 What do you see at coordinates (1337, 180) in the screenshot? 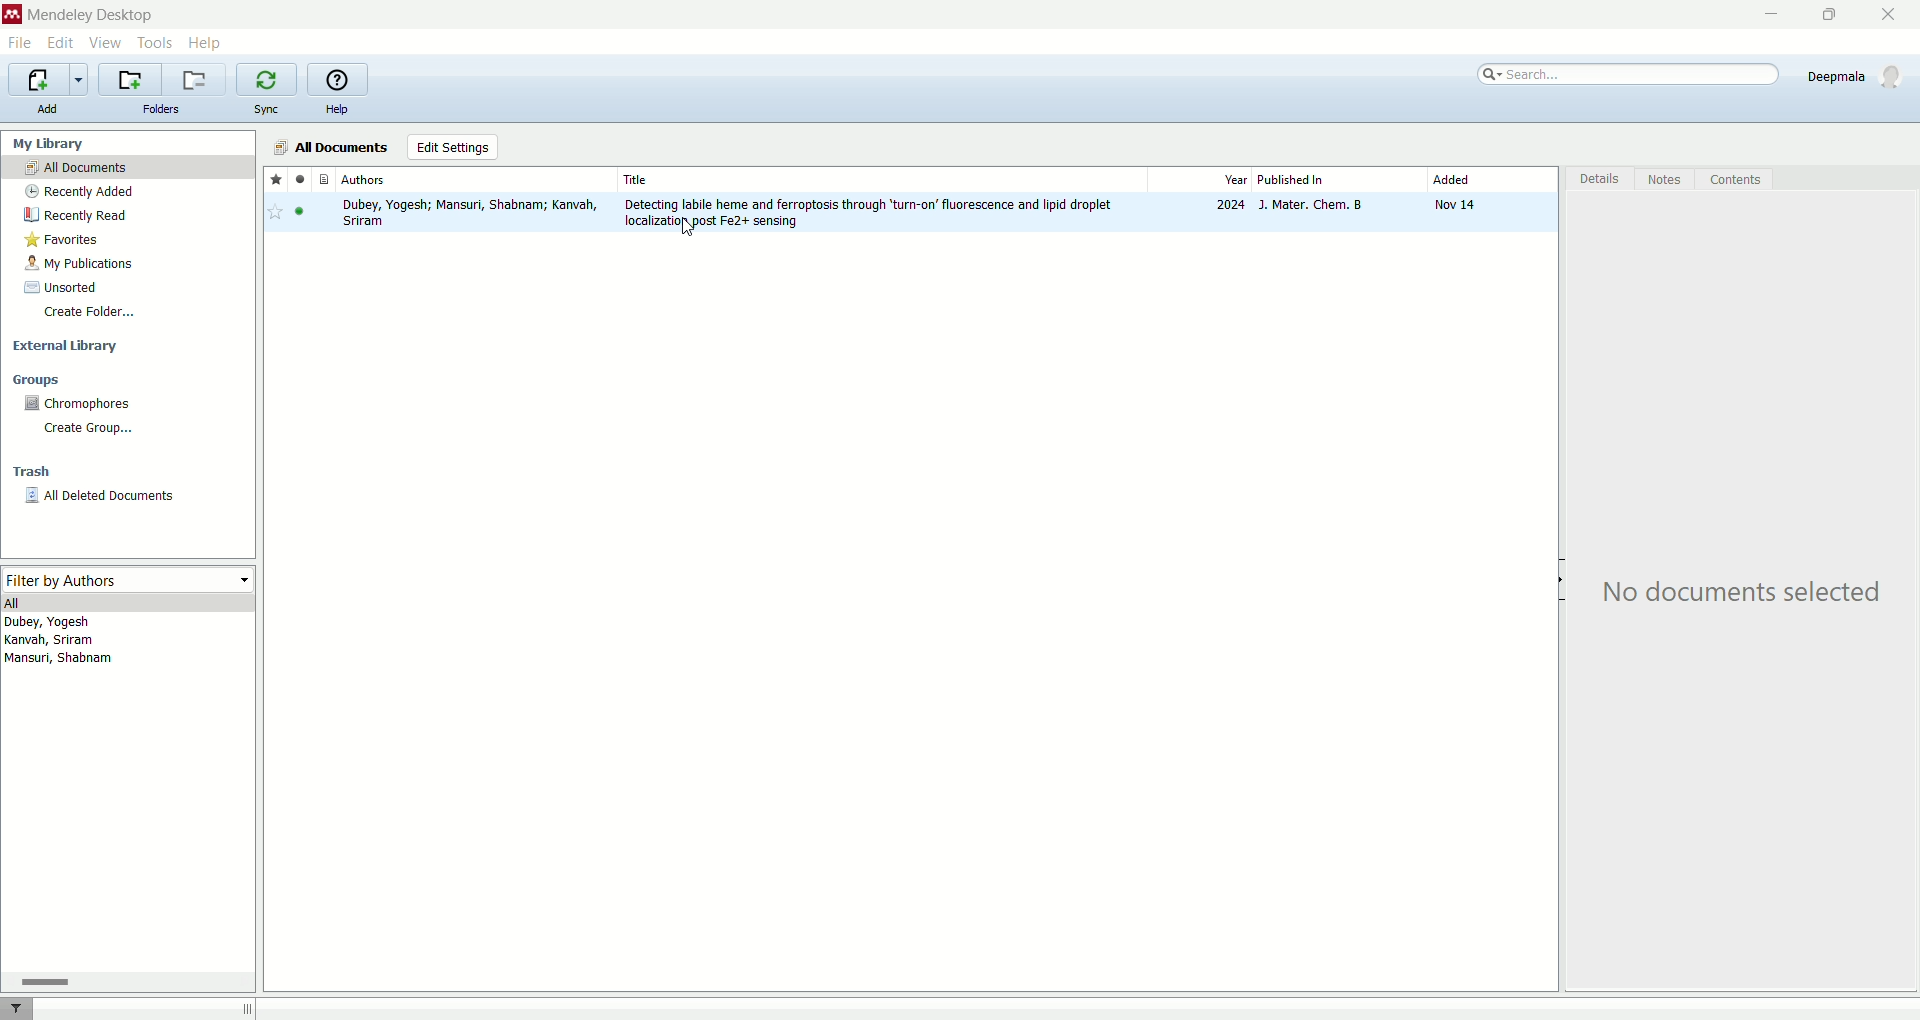
I see `published in` at bounding box center [1337, 180].